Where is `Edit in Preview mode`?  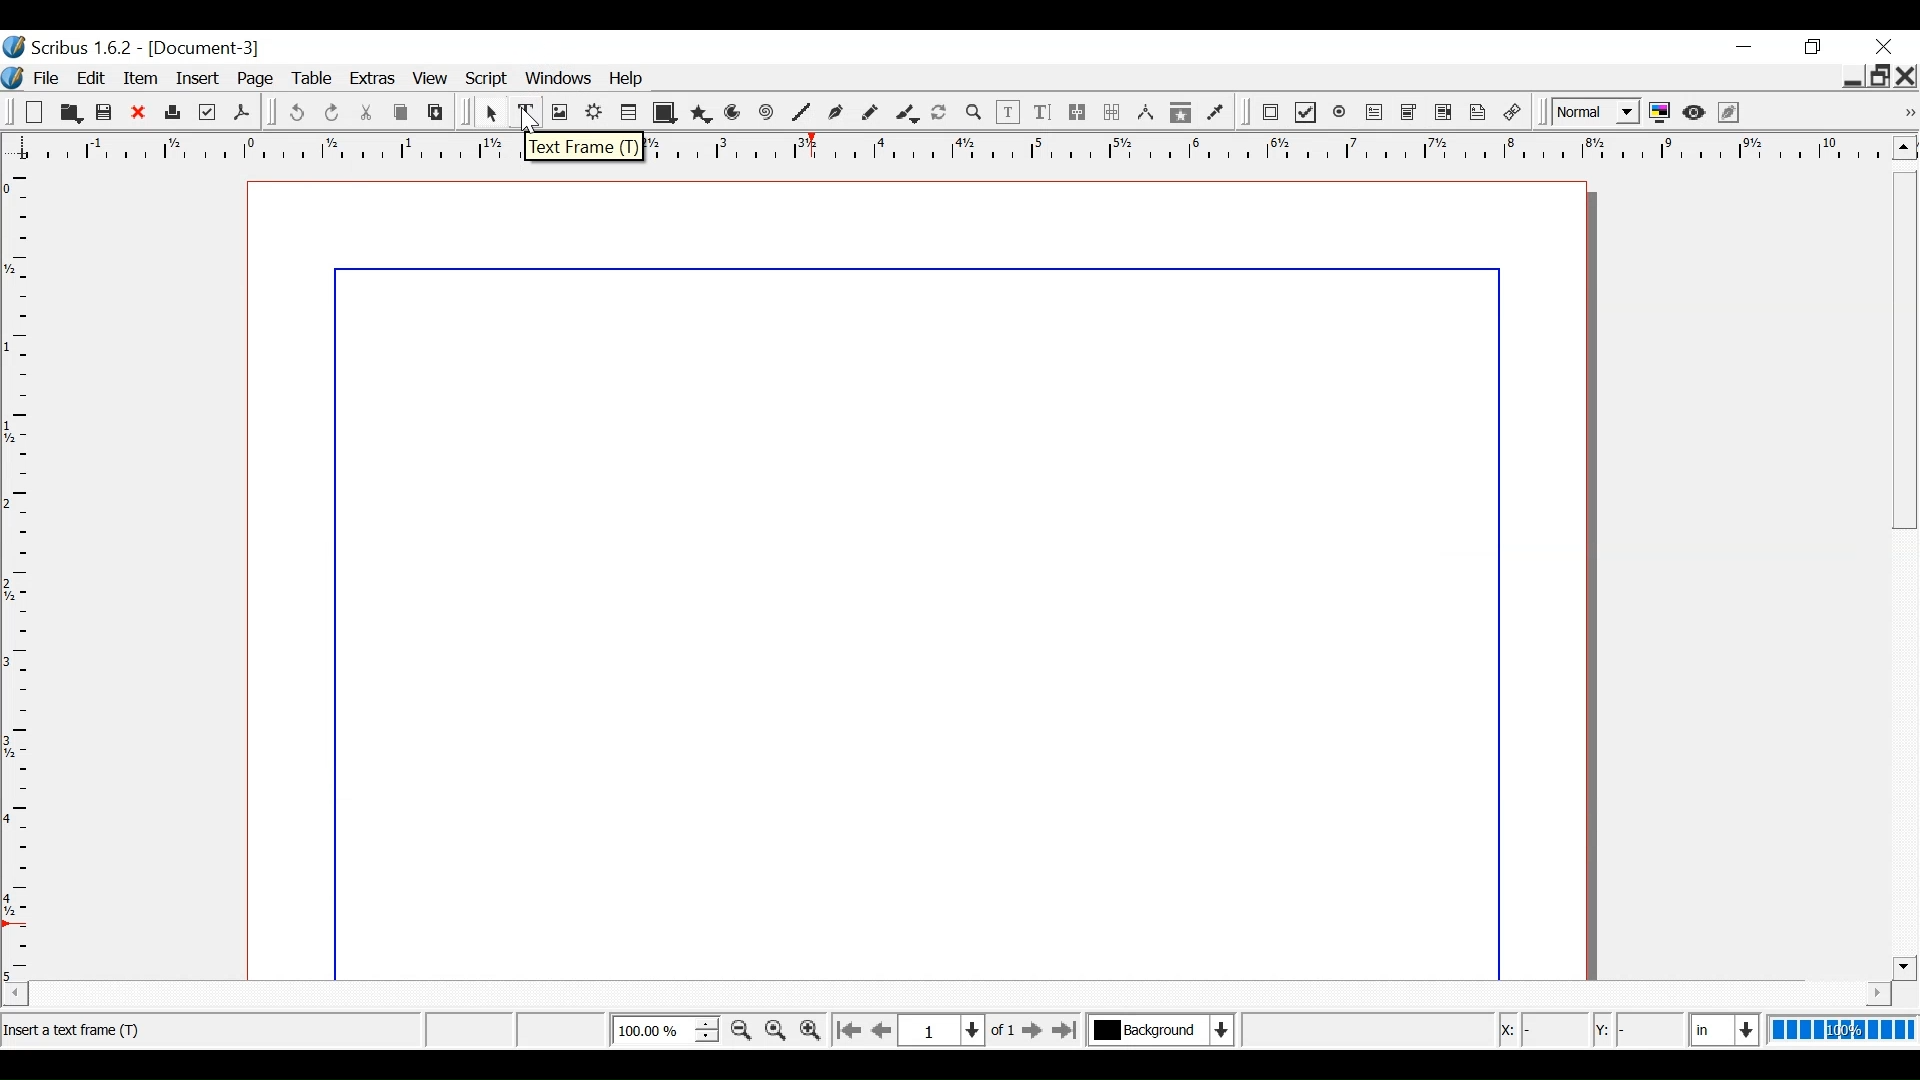 Edit in Preview mode is located at coordinates (1731, 112).